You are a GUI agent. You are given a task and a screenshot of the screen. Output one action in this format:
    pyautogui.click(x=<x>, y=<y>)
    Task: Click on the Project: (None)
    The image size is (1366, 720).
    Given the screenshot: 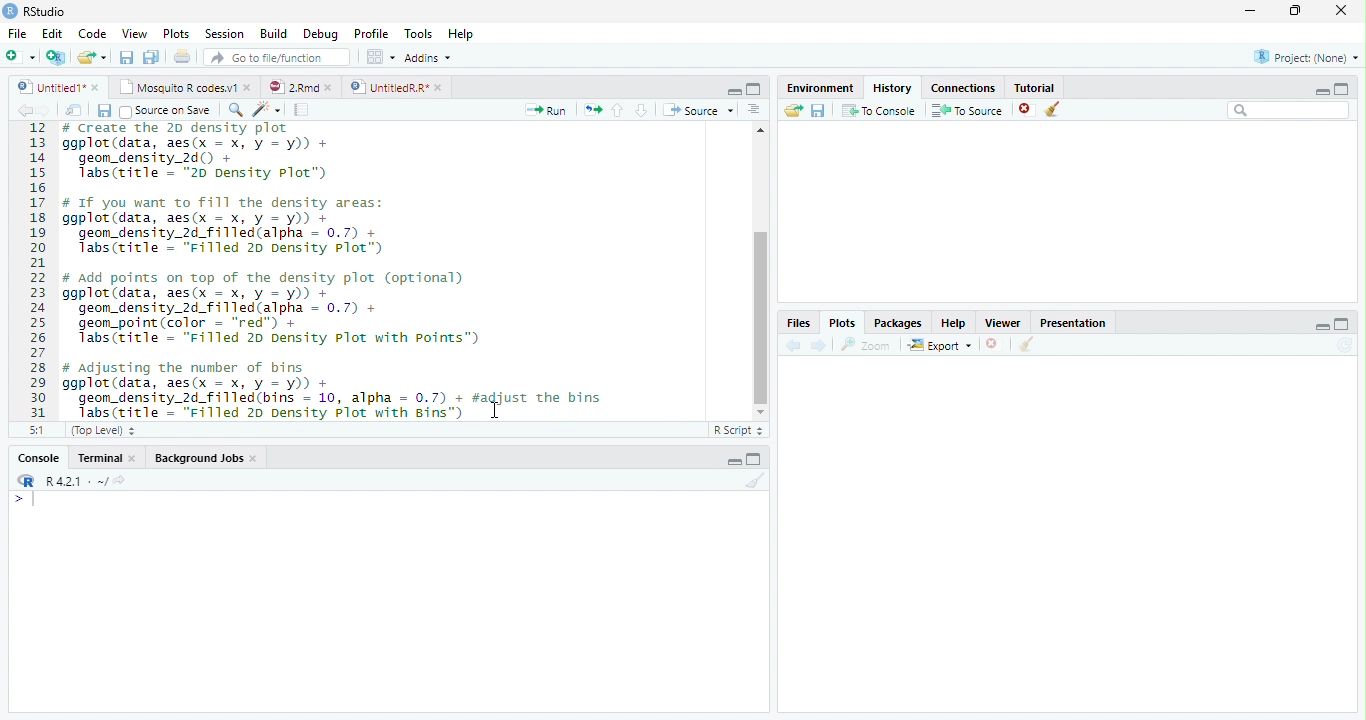 What is the action you would take?
    pyautogui.click(x=1305, y=57)
    